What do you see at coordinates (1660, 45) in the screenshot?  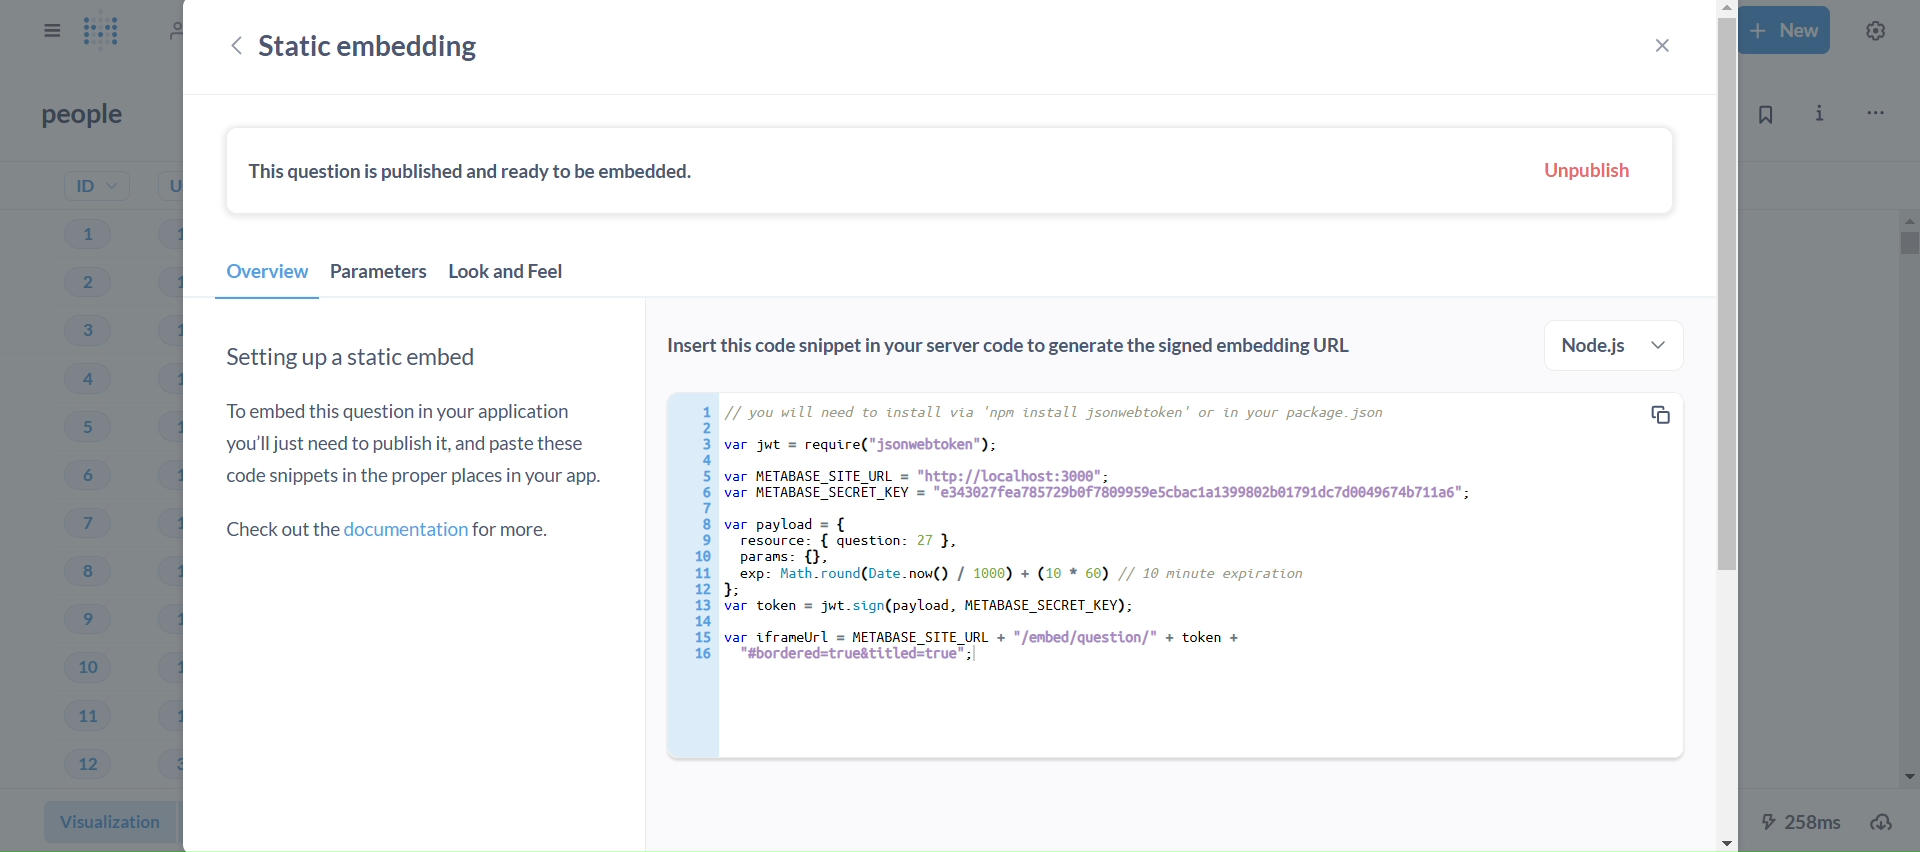 I see `close` at bounding box center [1660, 45].